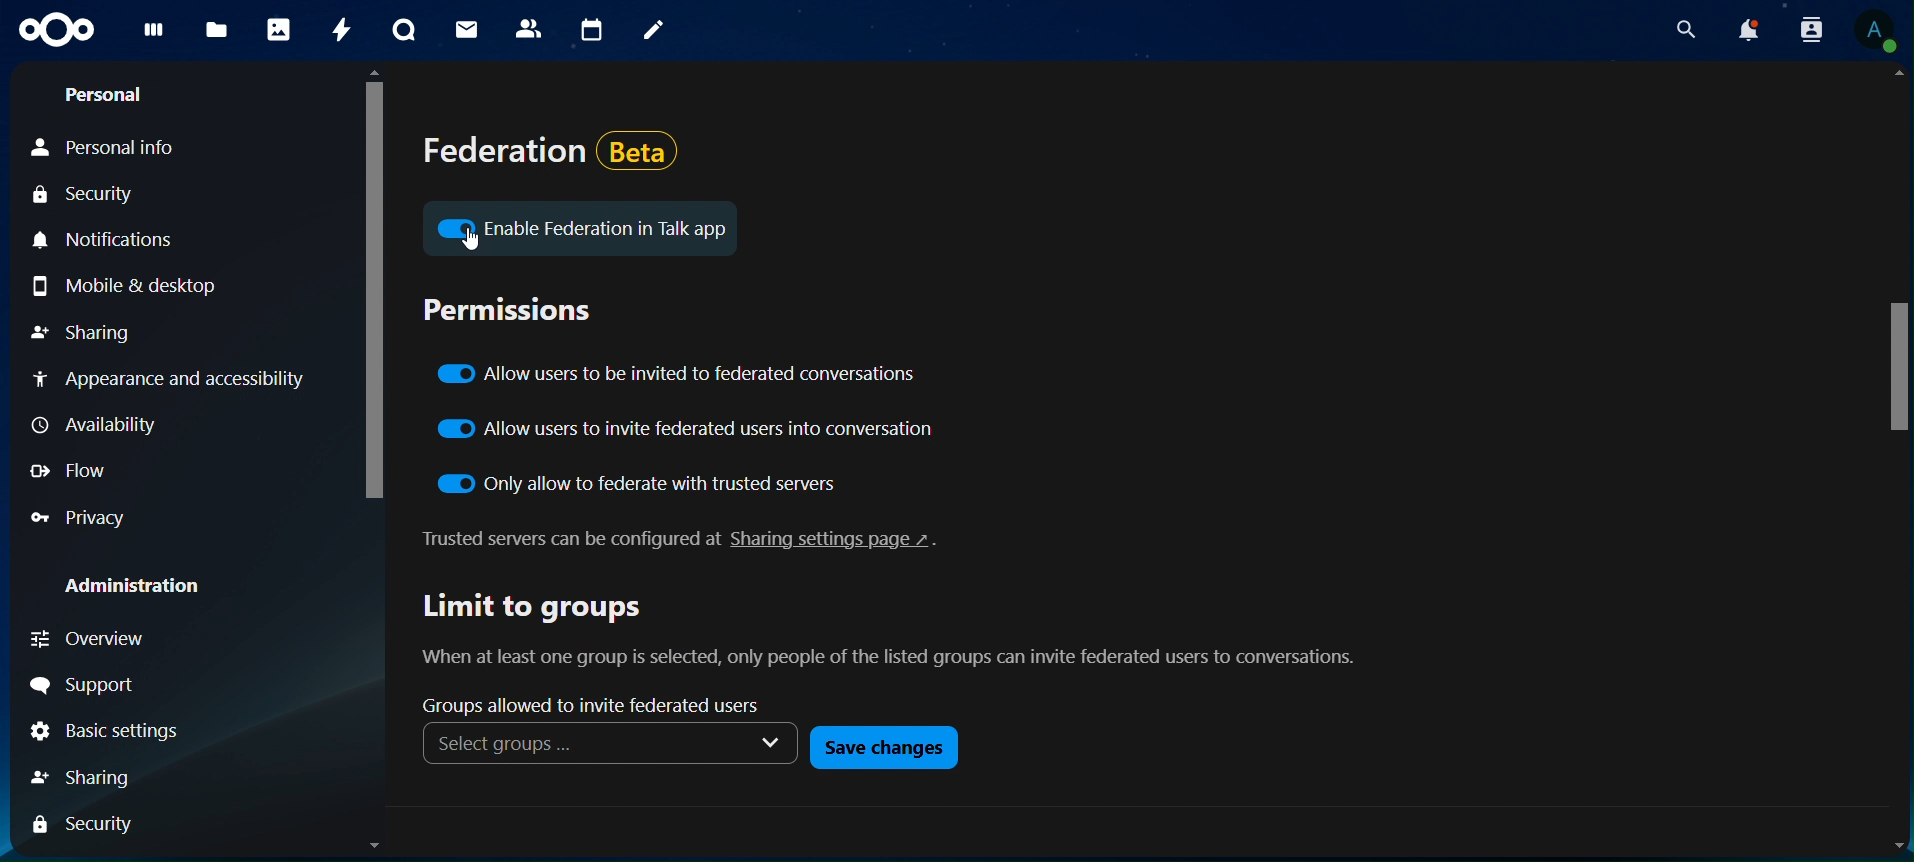  What do you see at coordinates (278, 29) in the screenshot?
I see `photos` at bounding box center [278, 29].